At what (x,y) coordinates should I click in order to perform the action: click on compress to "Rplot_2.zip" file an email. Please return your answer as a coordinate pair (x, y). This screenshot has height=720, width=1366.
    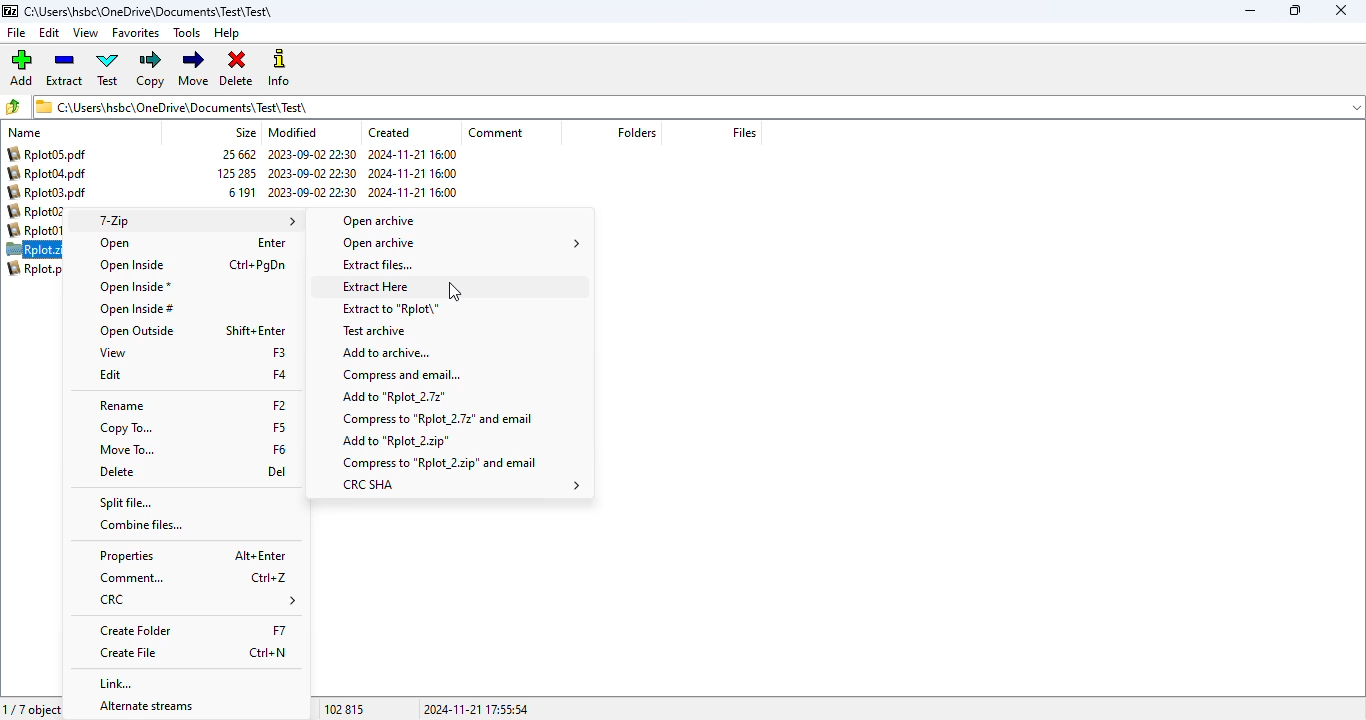
    Looking at the image, I should click on (441, 462).